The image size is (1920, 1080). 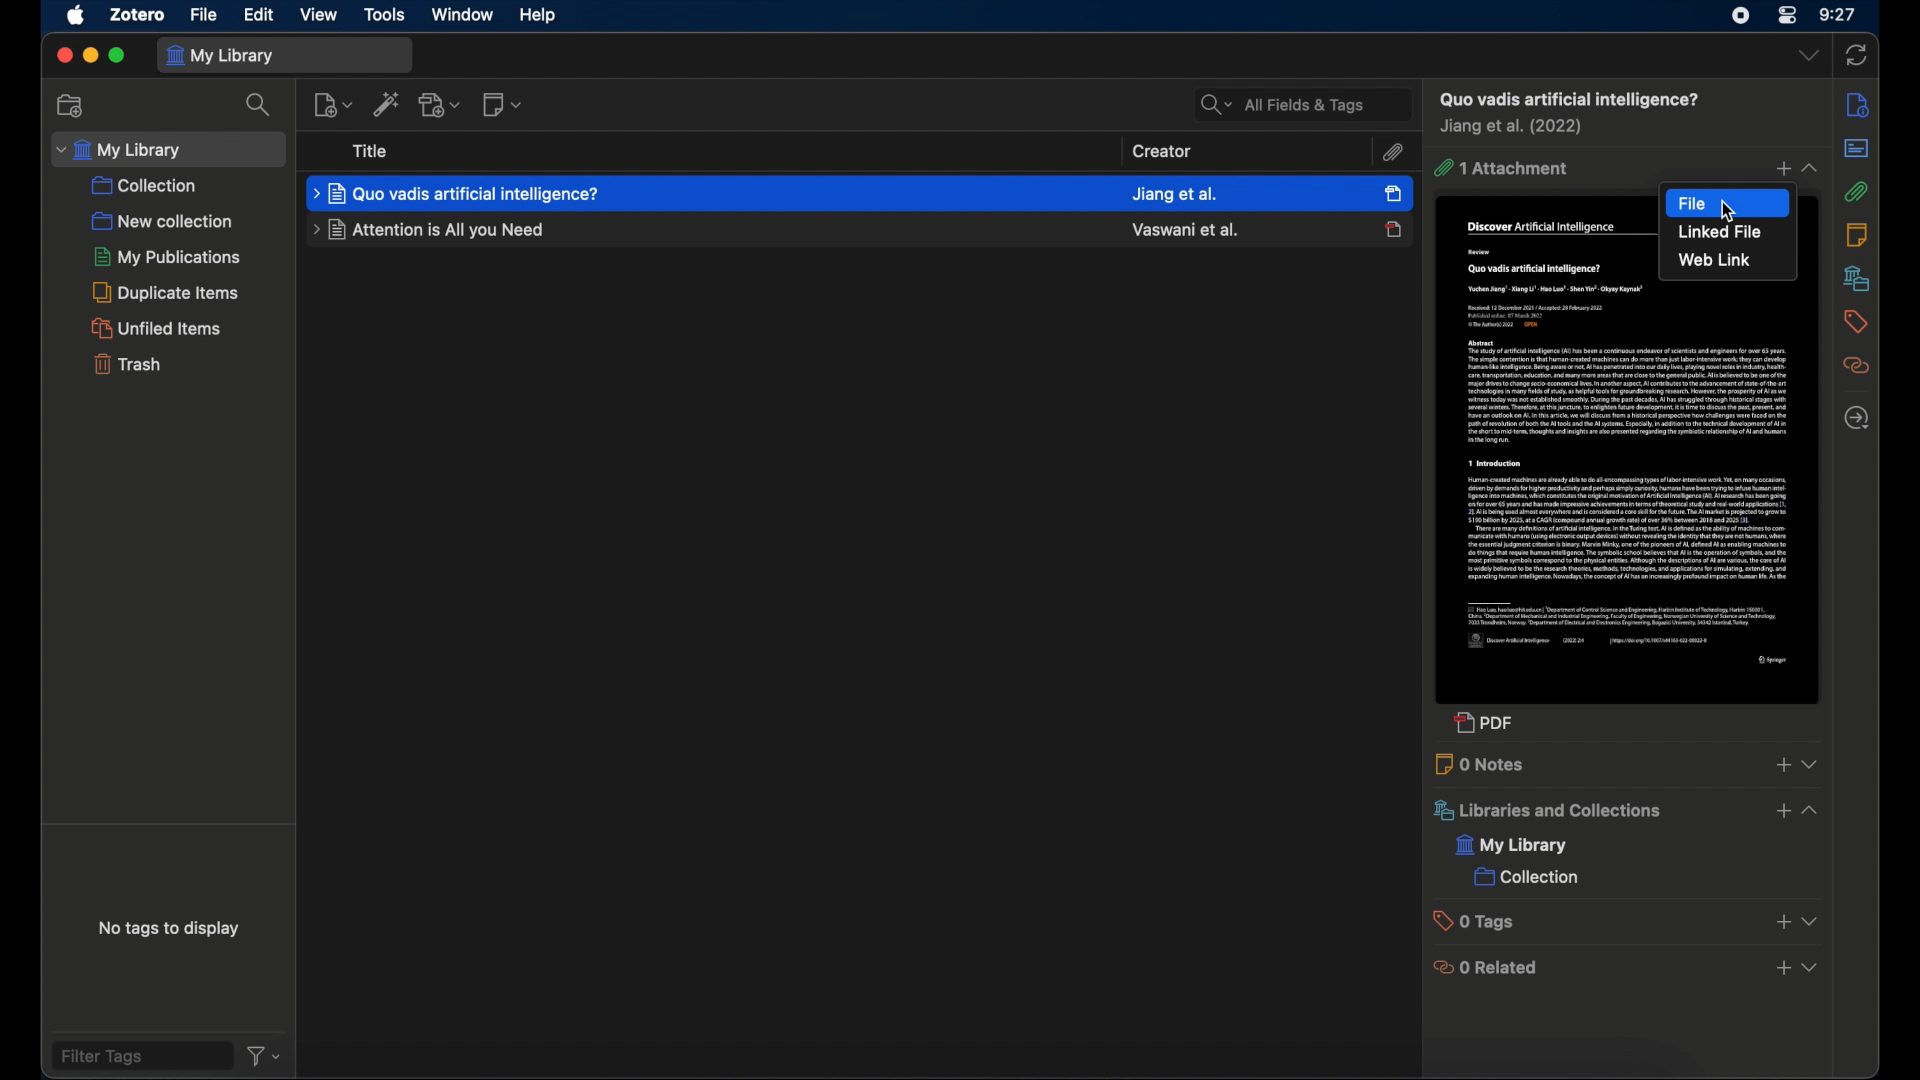 What do you see at coordinates (1175, 192) in the screenshot?
I see `creator` at bounding box center [1175, 192].